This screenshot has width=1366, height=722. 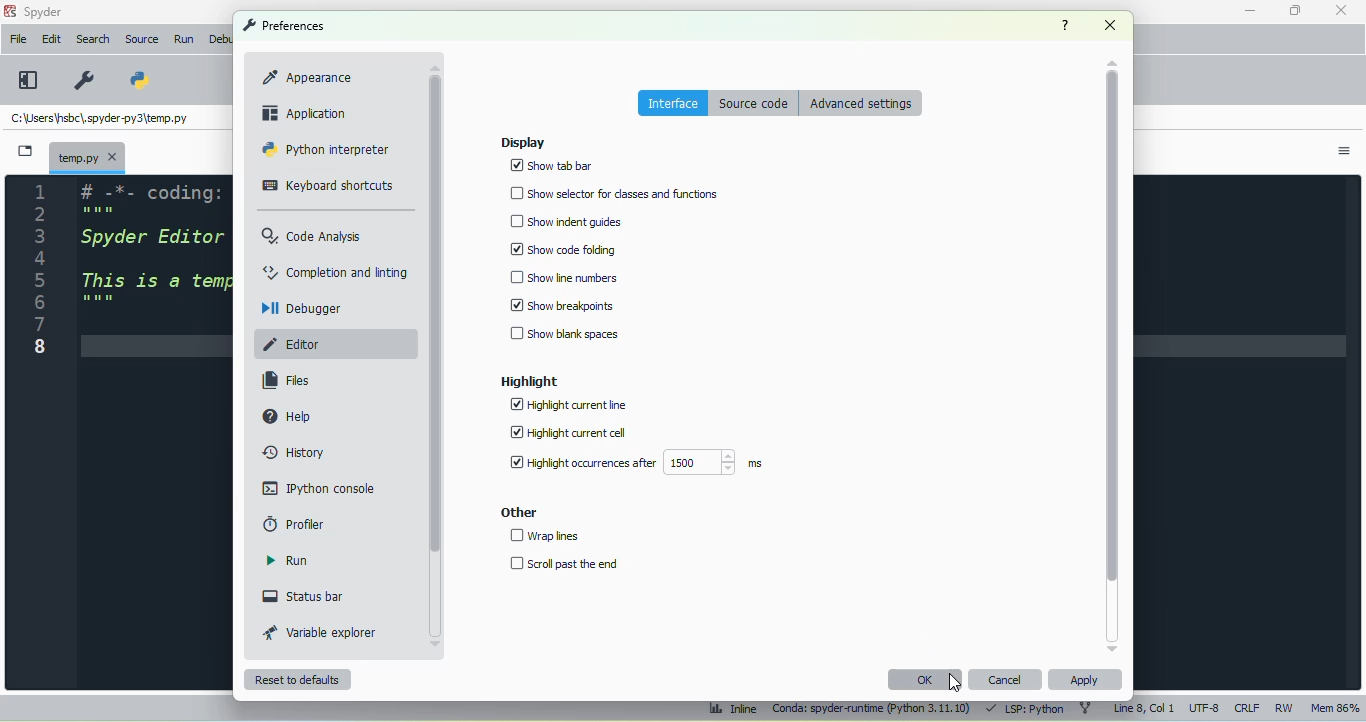 I want to click on source code, so click(x=754, y=103).